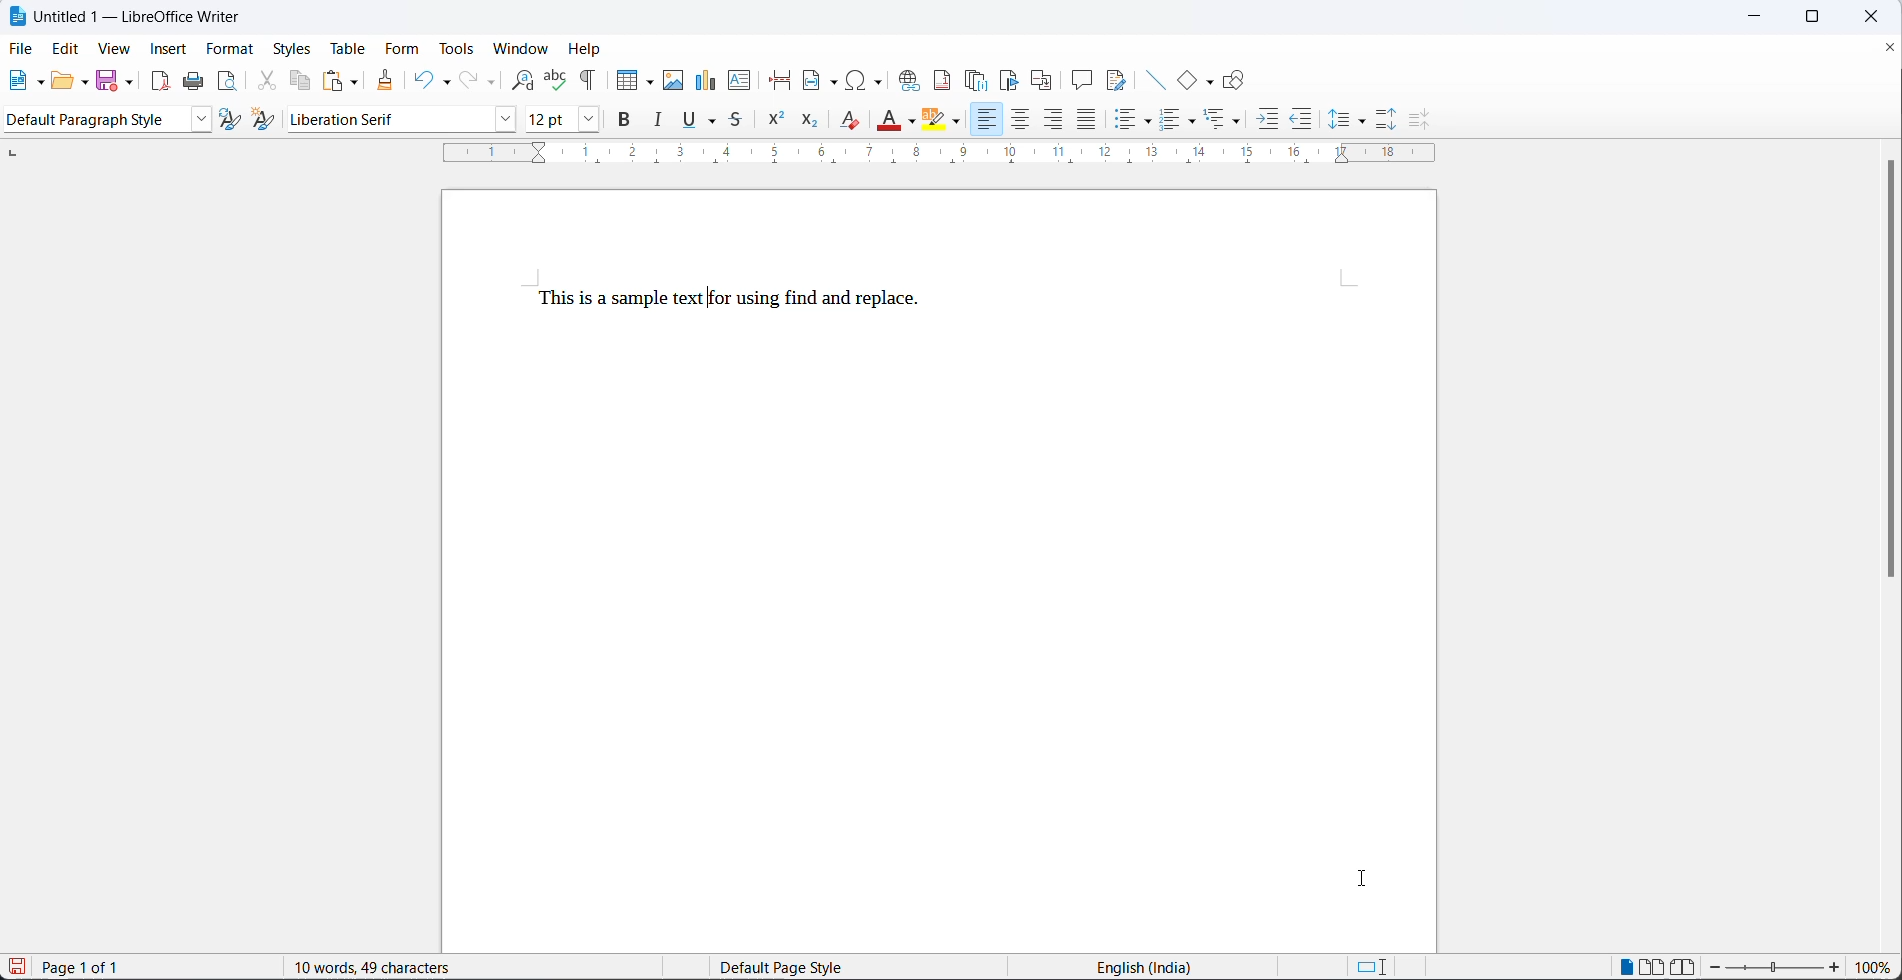 This screenshot has width=1902, height=980. I want to click on Untitled 1 - LibreOffice Writer, so click(127, 14).